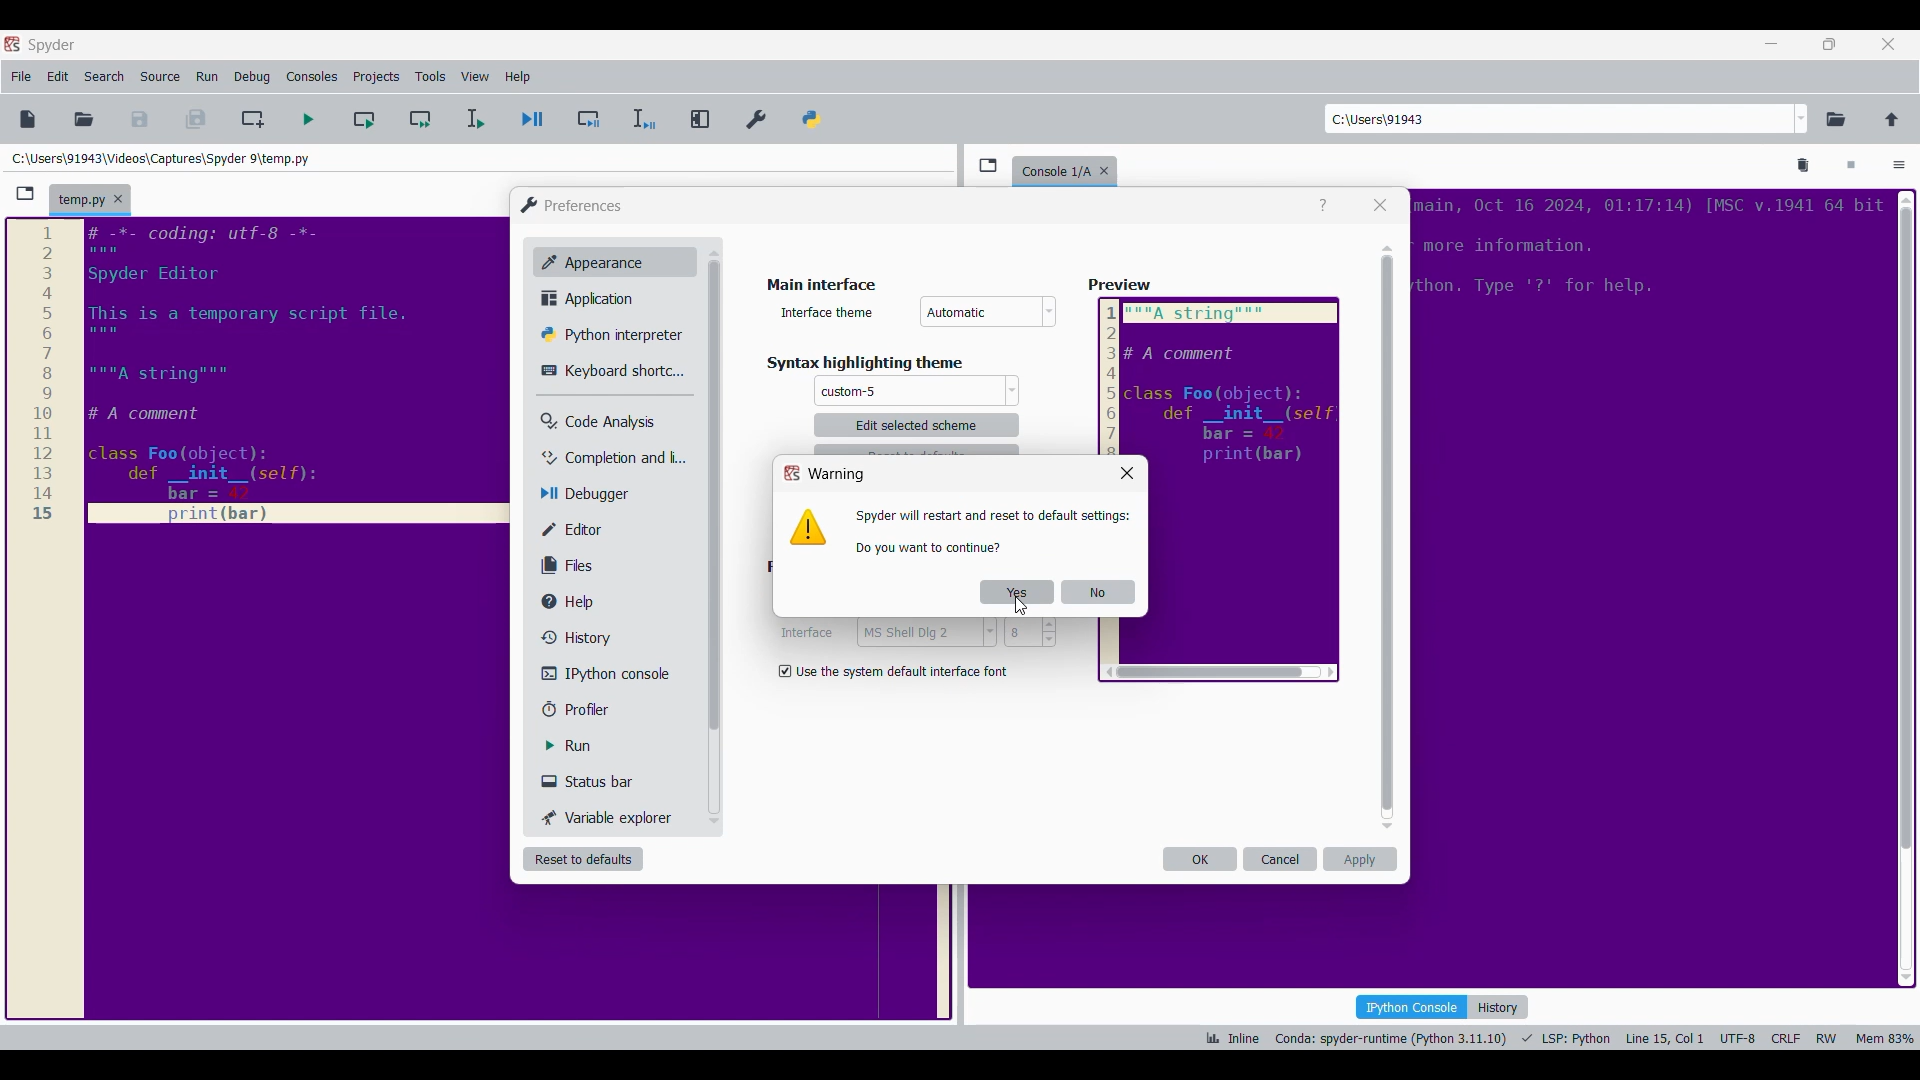 This screenshot has width=1920, height=1080. Describe the element at coordinates (207, 77) in the screenshot. I see `Run menu` at that location.